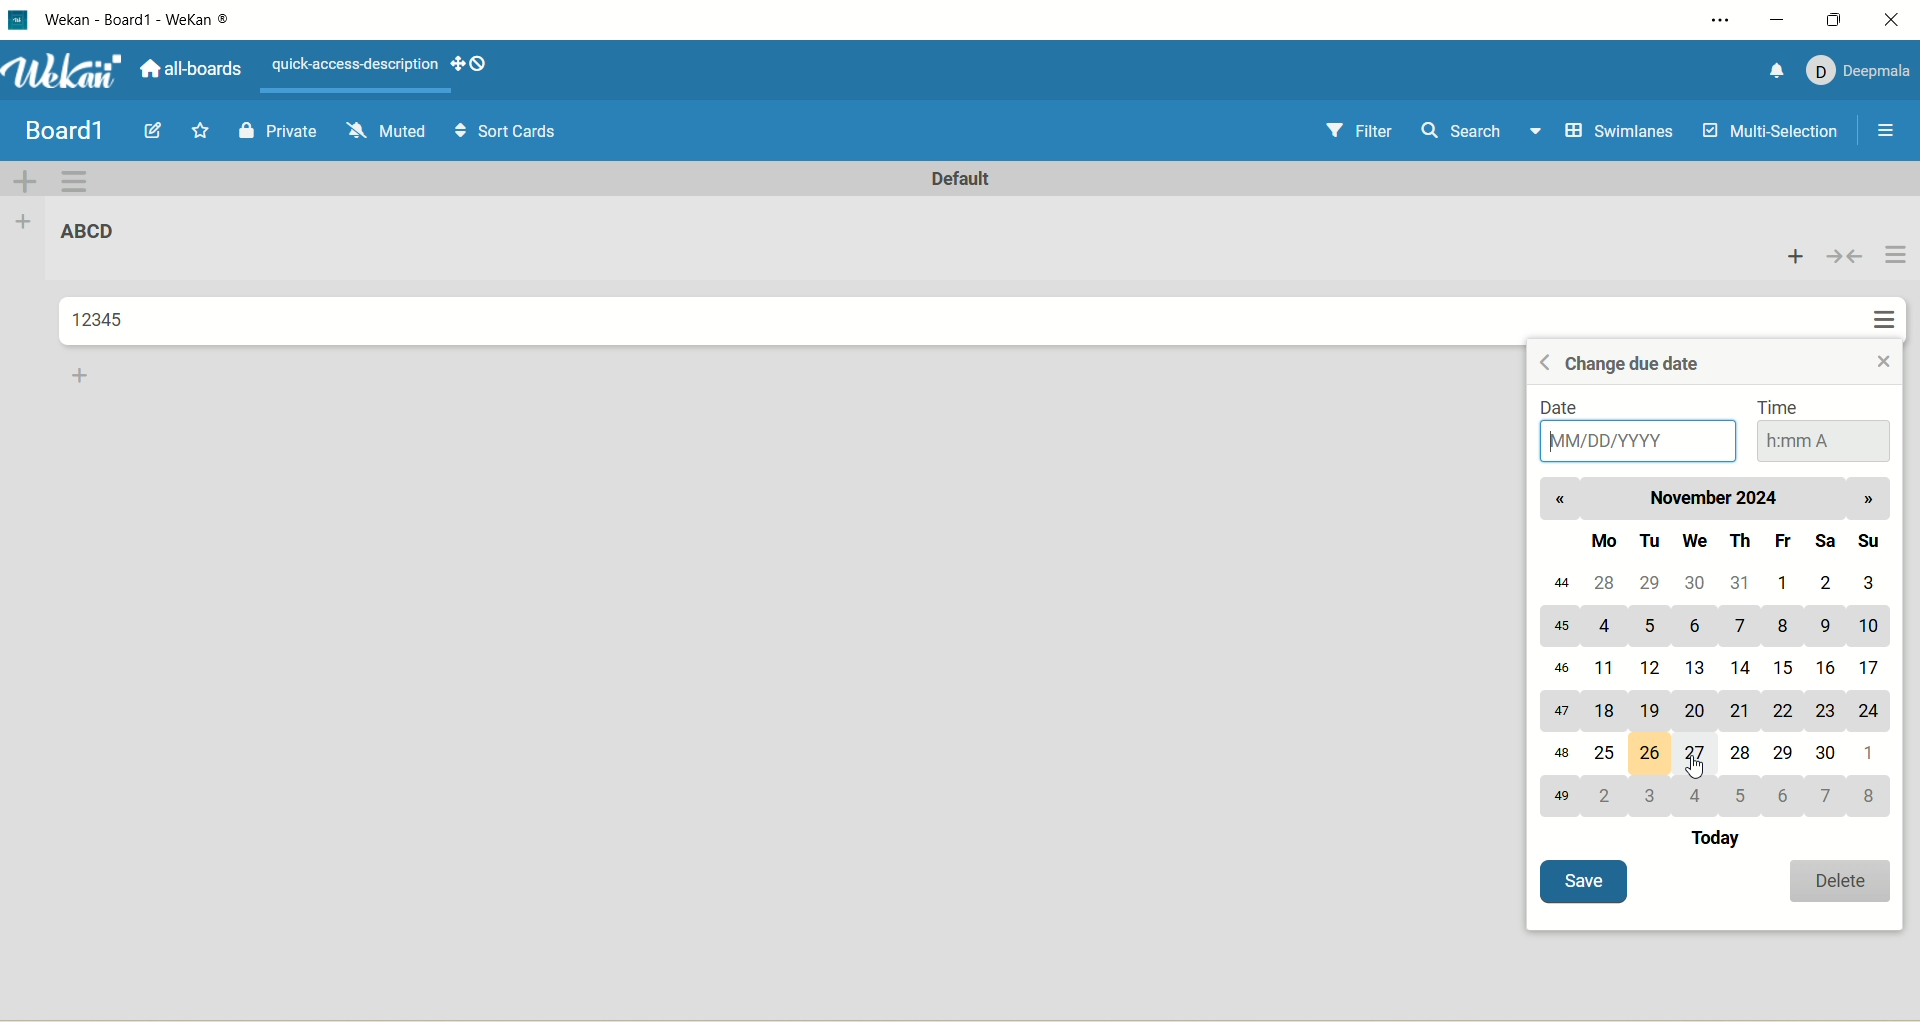 This screenshot has width=1920, height=1022. I want to click on cursor, so click(1701, 771).